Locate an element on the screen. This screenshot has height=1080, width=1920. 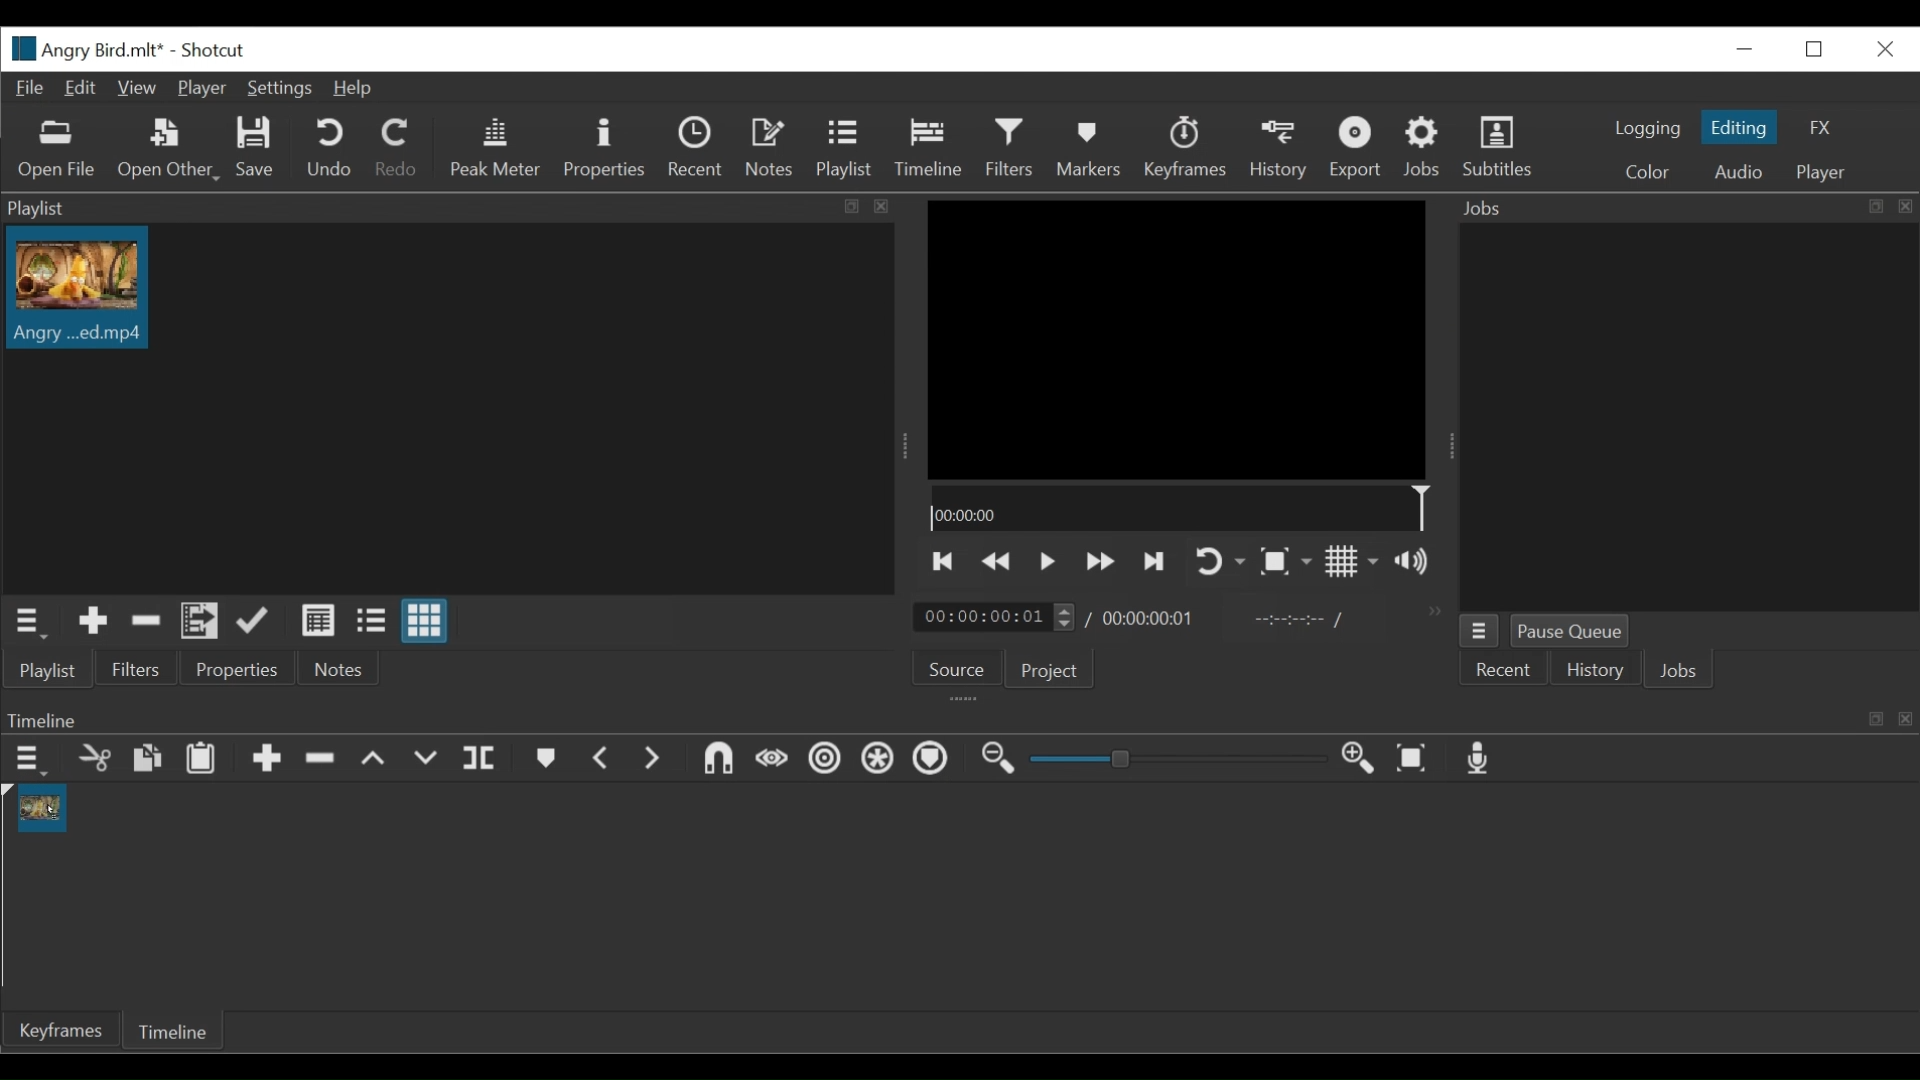
Timeline Panel is located at coordinates (961, 718).